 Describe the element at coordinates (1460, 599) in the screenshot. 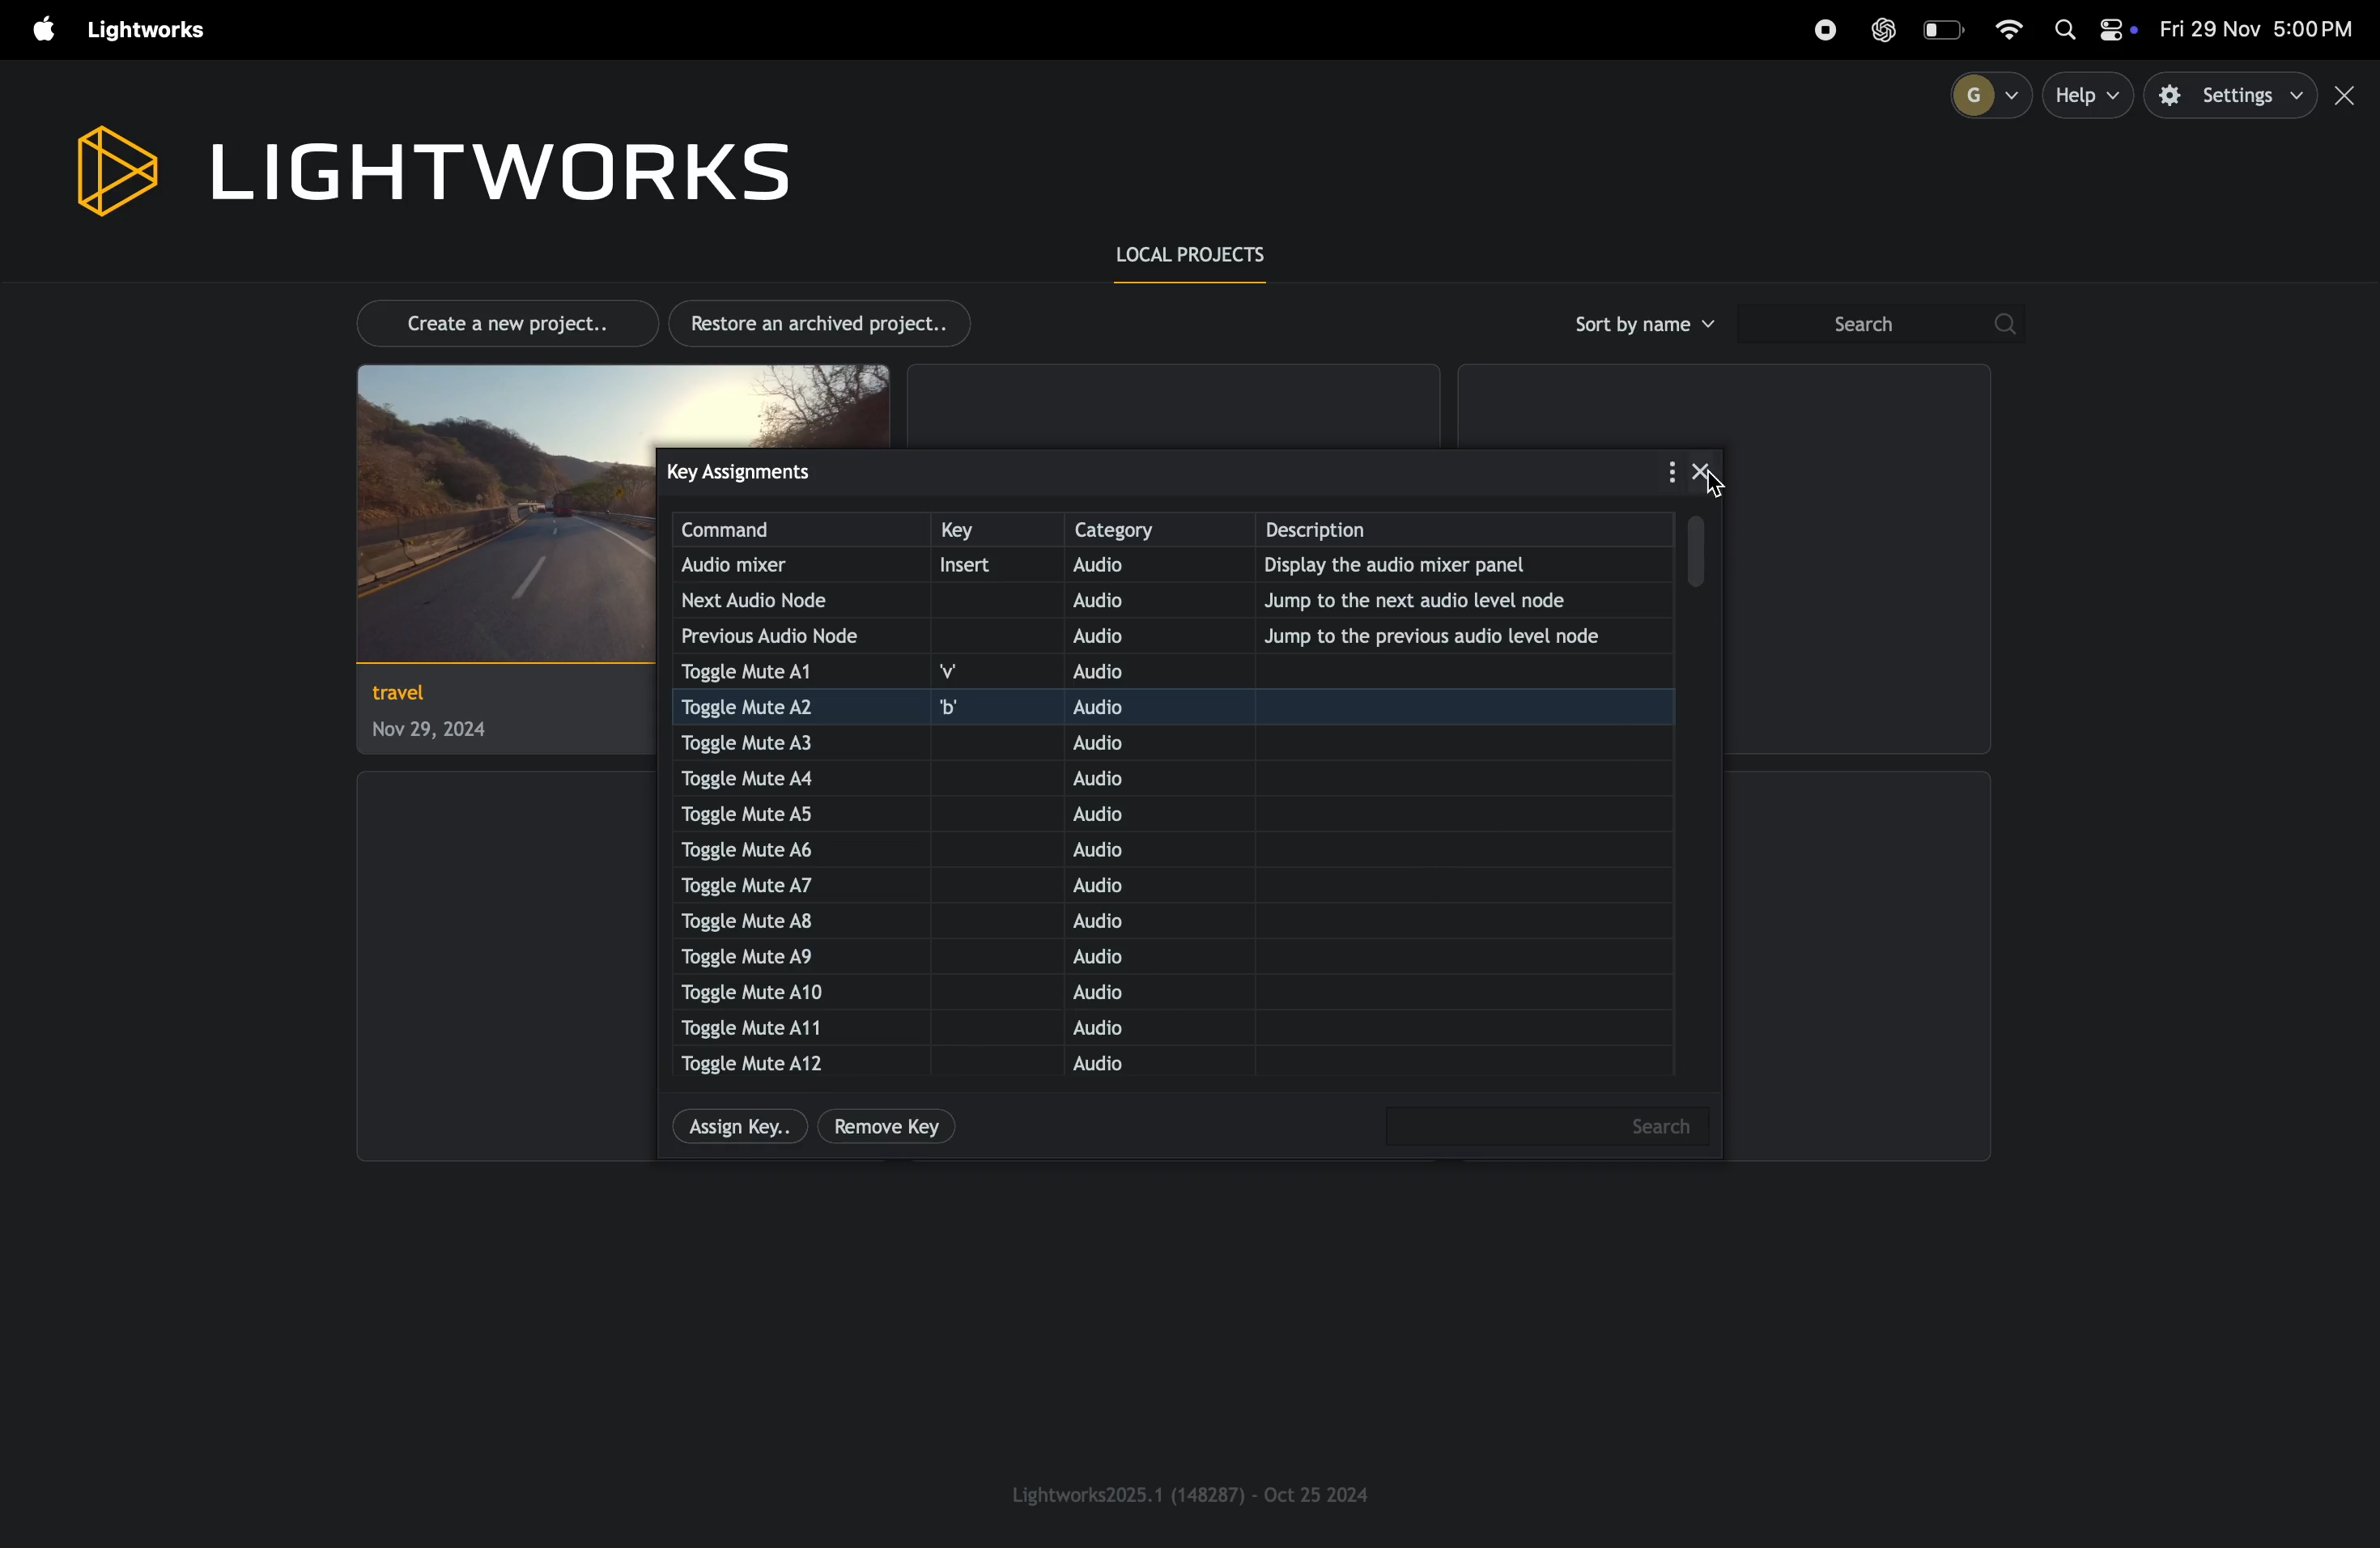

I see `jump to the next audio` at that location.